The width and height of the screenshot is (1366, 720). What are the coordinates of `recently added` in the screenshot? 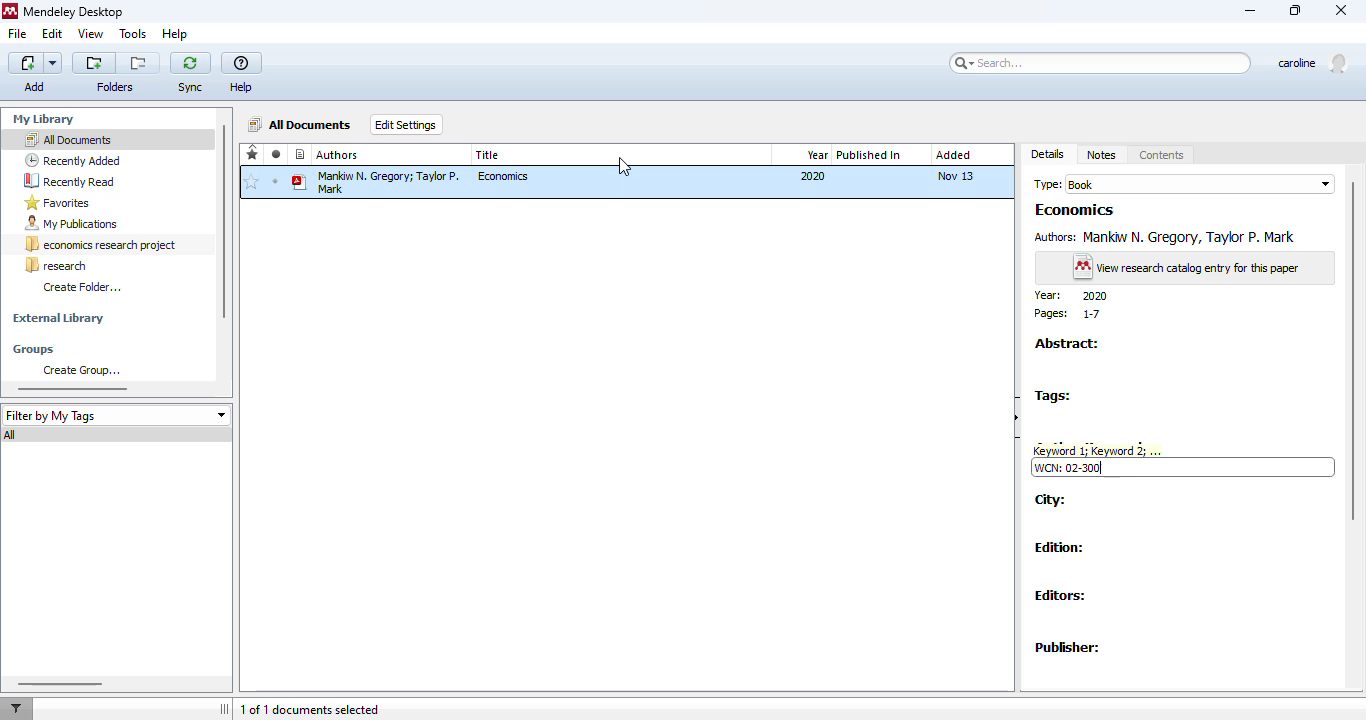 It's located at (73, 160).